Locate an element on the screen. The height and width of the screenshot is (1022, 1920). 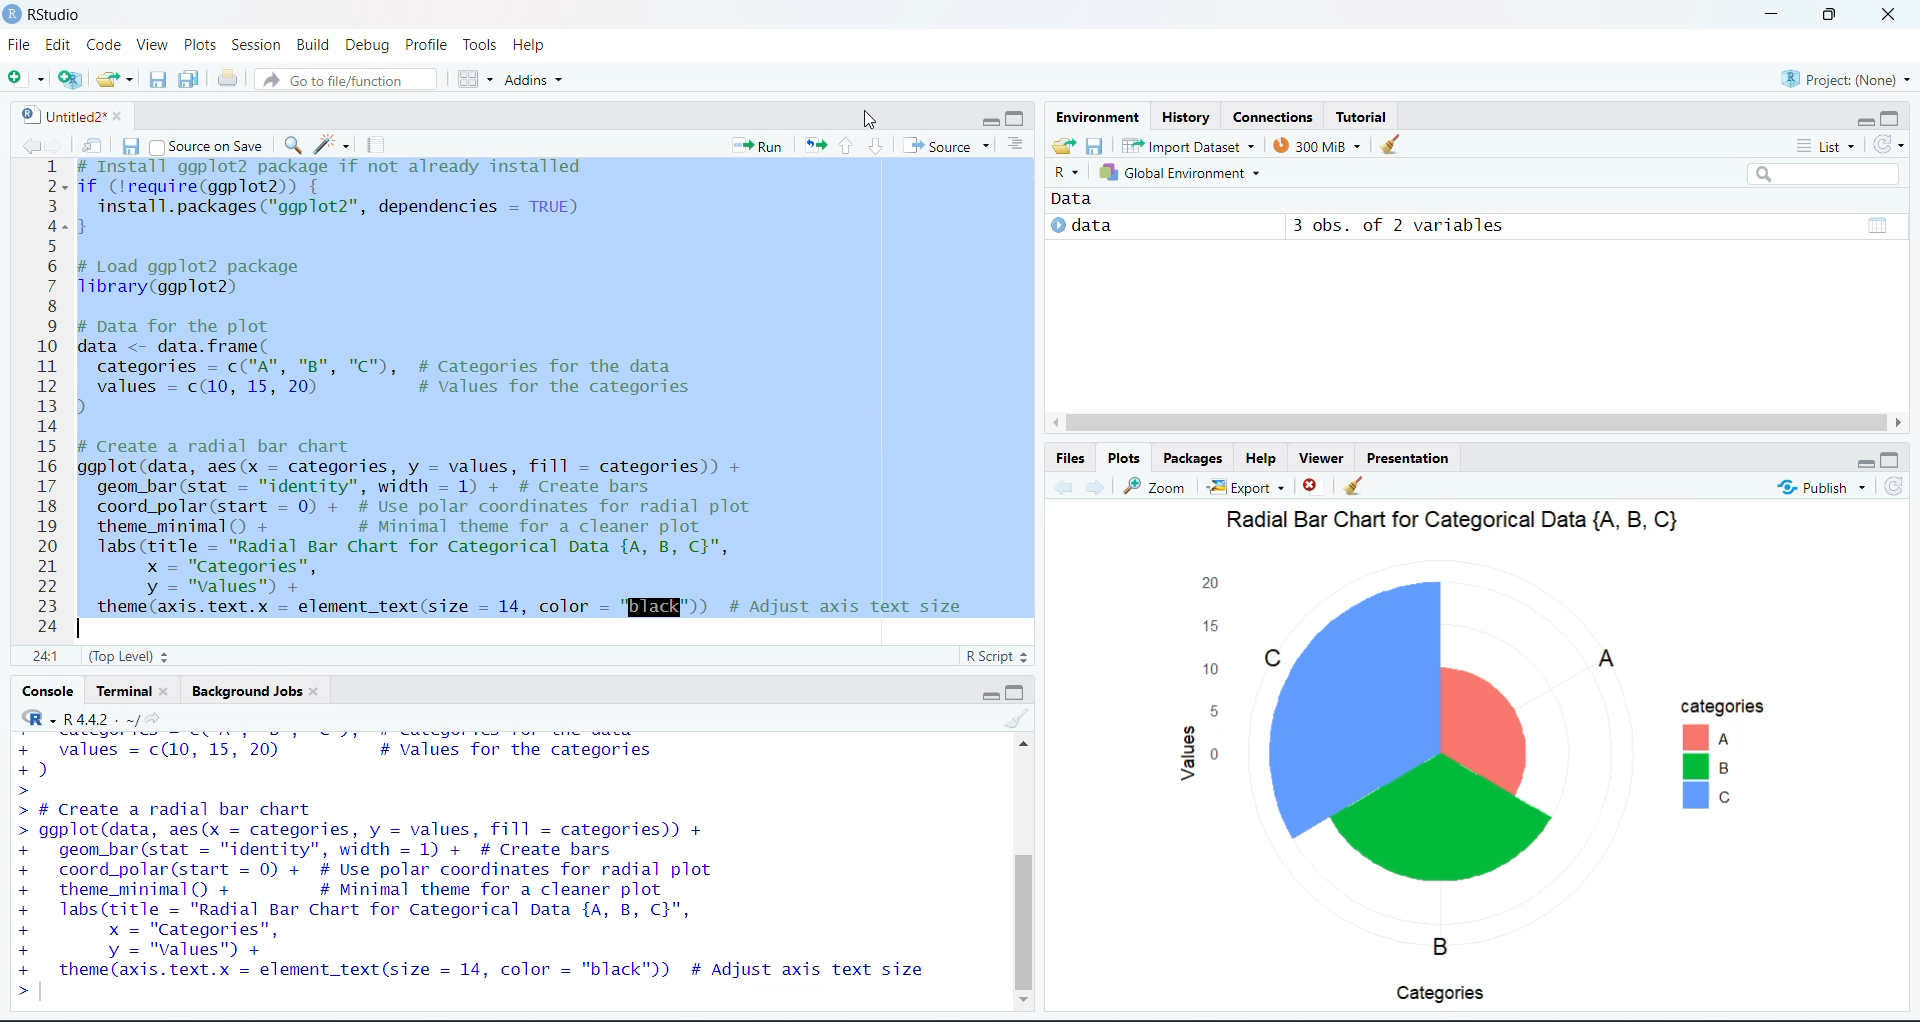
Code is located at coordinates (103, 47).